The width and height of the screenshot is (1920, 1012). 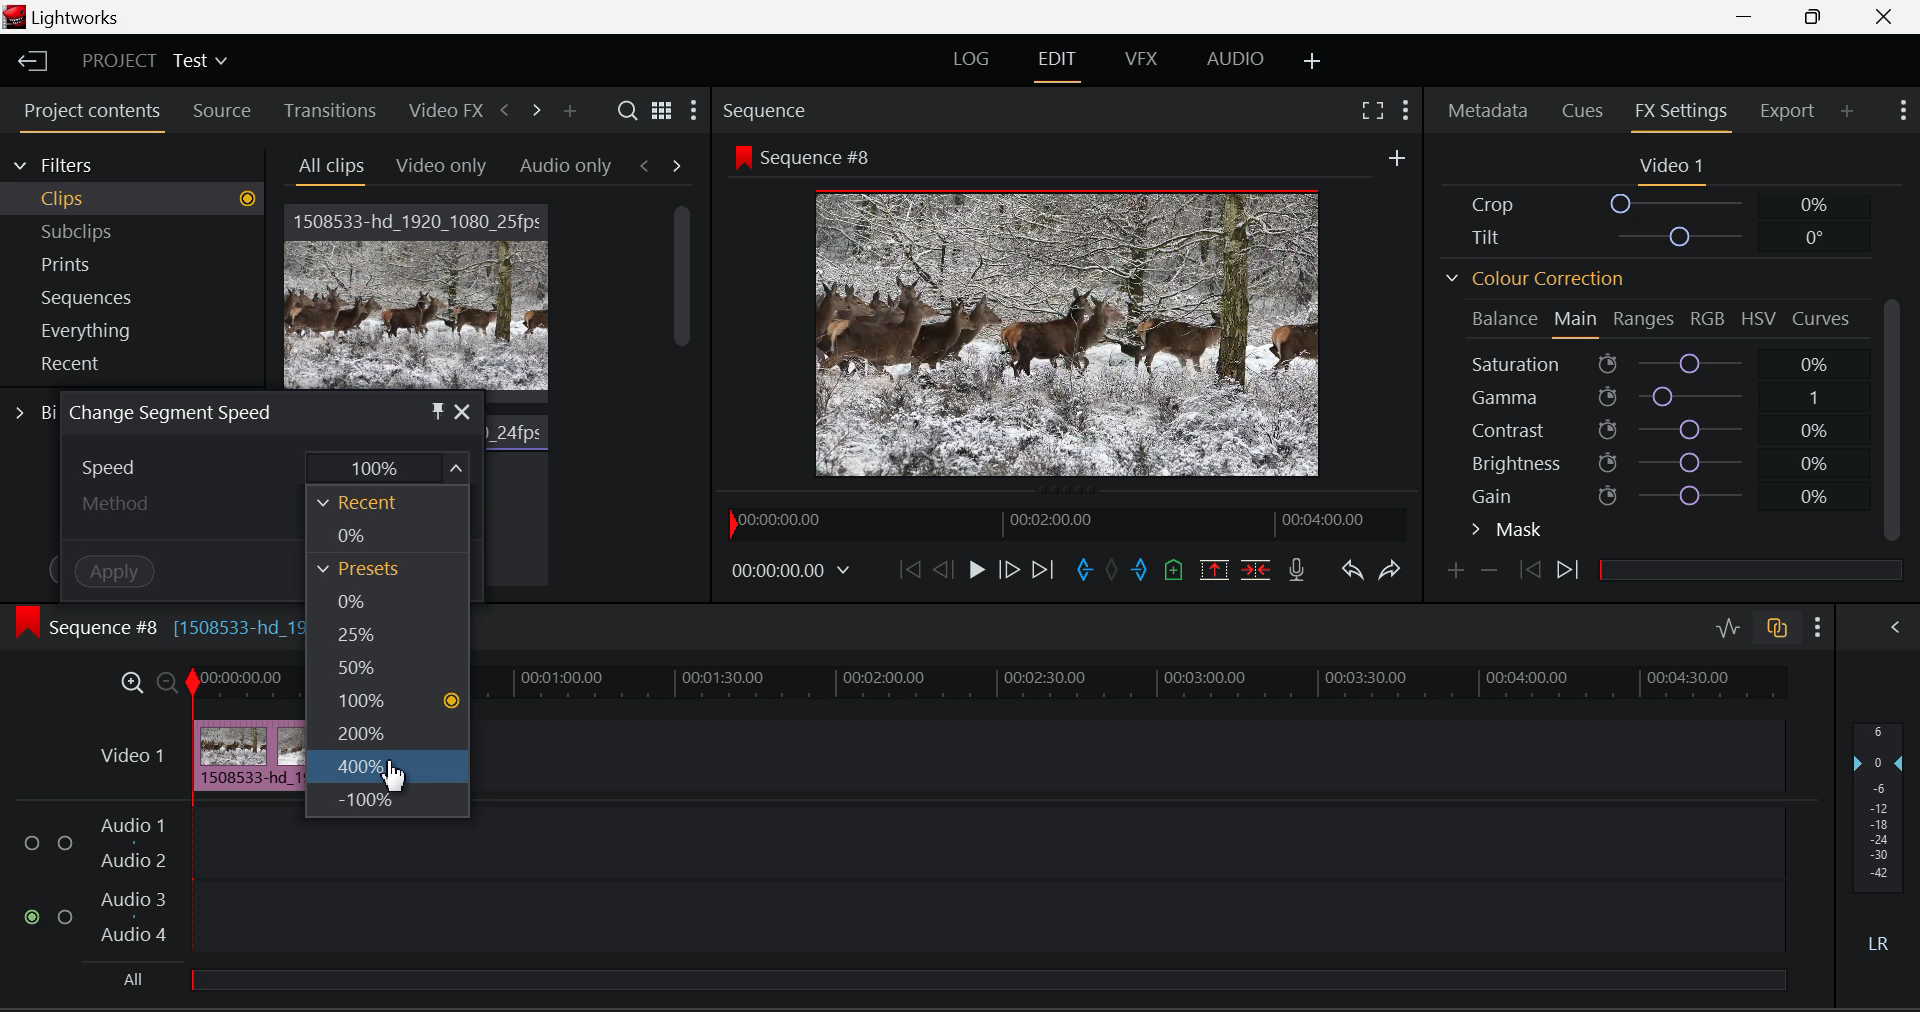 What do you see at coordinates (1816, 17) in the screenshot?
I see `Minimize` at bounding box center [1816, 17].